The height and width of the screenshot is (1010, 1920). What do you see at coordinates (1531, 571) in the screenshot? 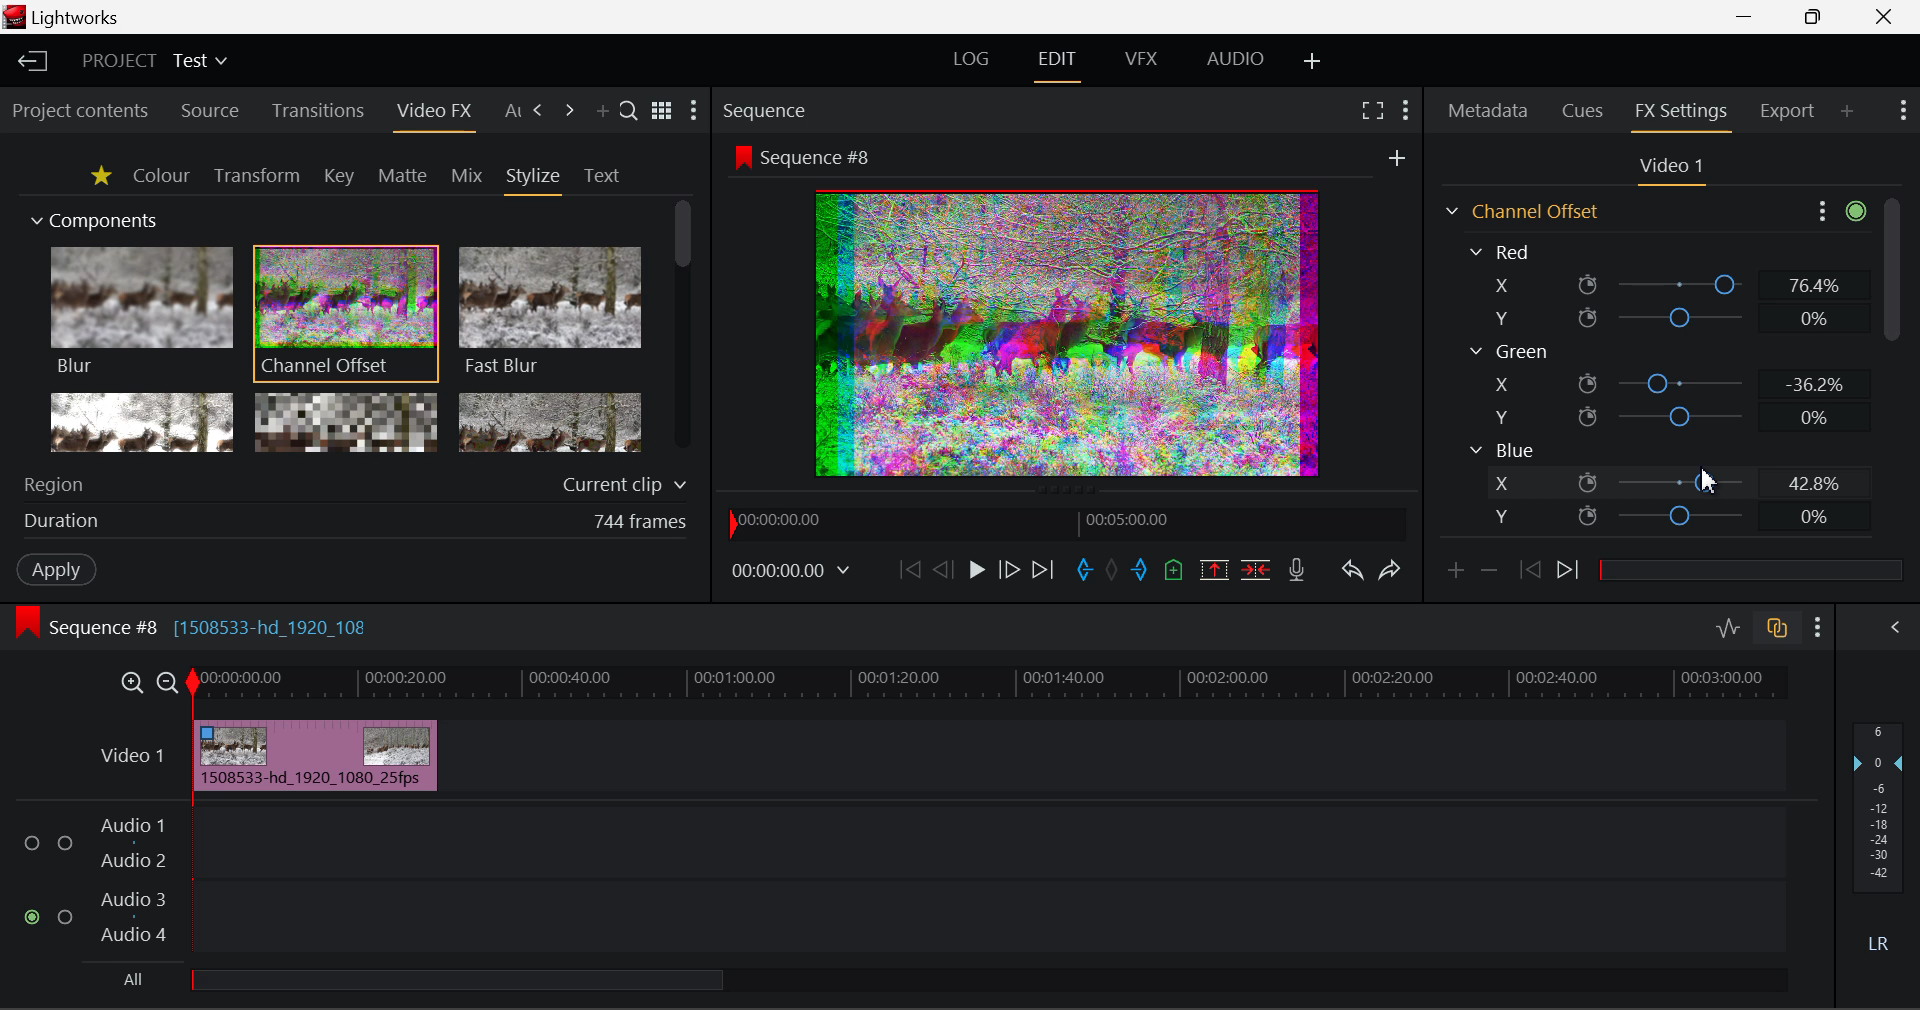
I see `Previous keyframe` at bounding box center [1531, 571].